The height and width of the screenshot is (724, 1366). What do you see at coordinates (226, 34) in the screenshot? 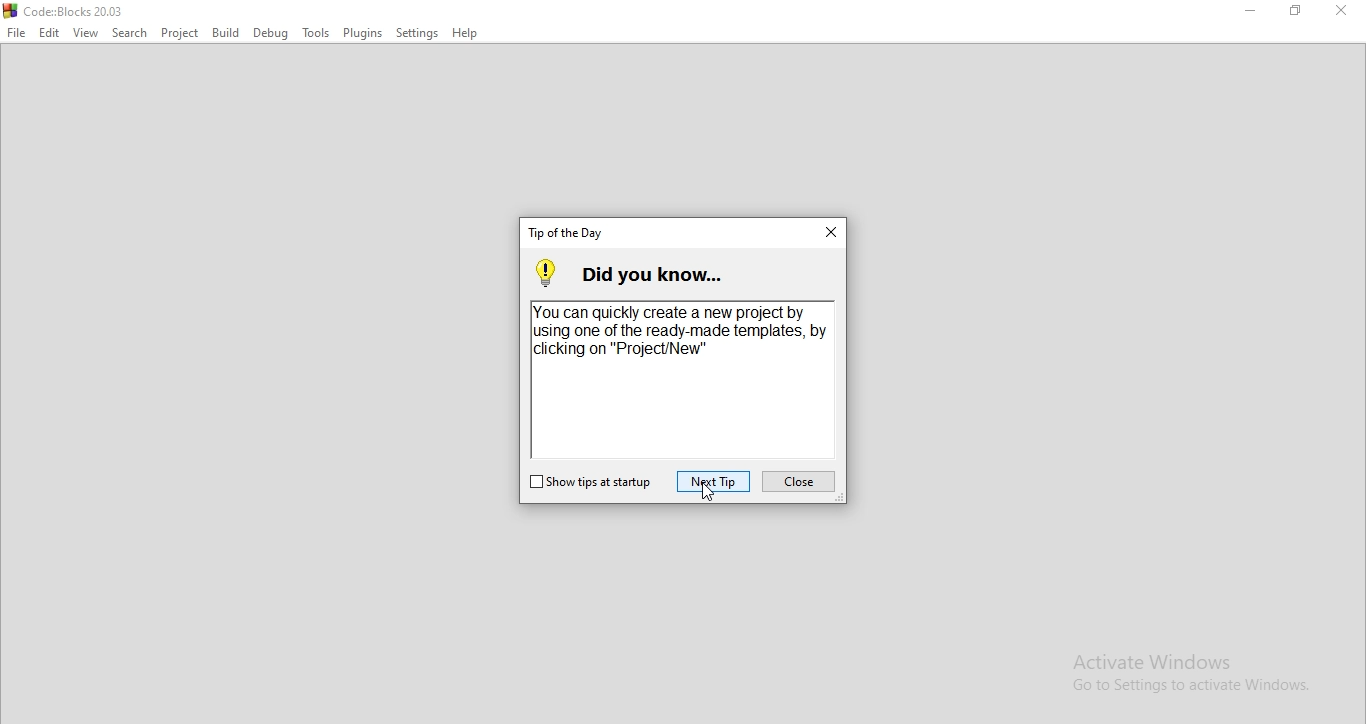
I see `Build ` at bounding box center [226, 34].